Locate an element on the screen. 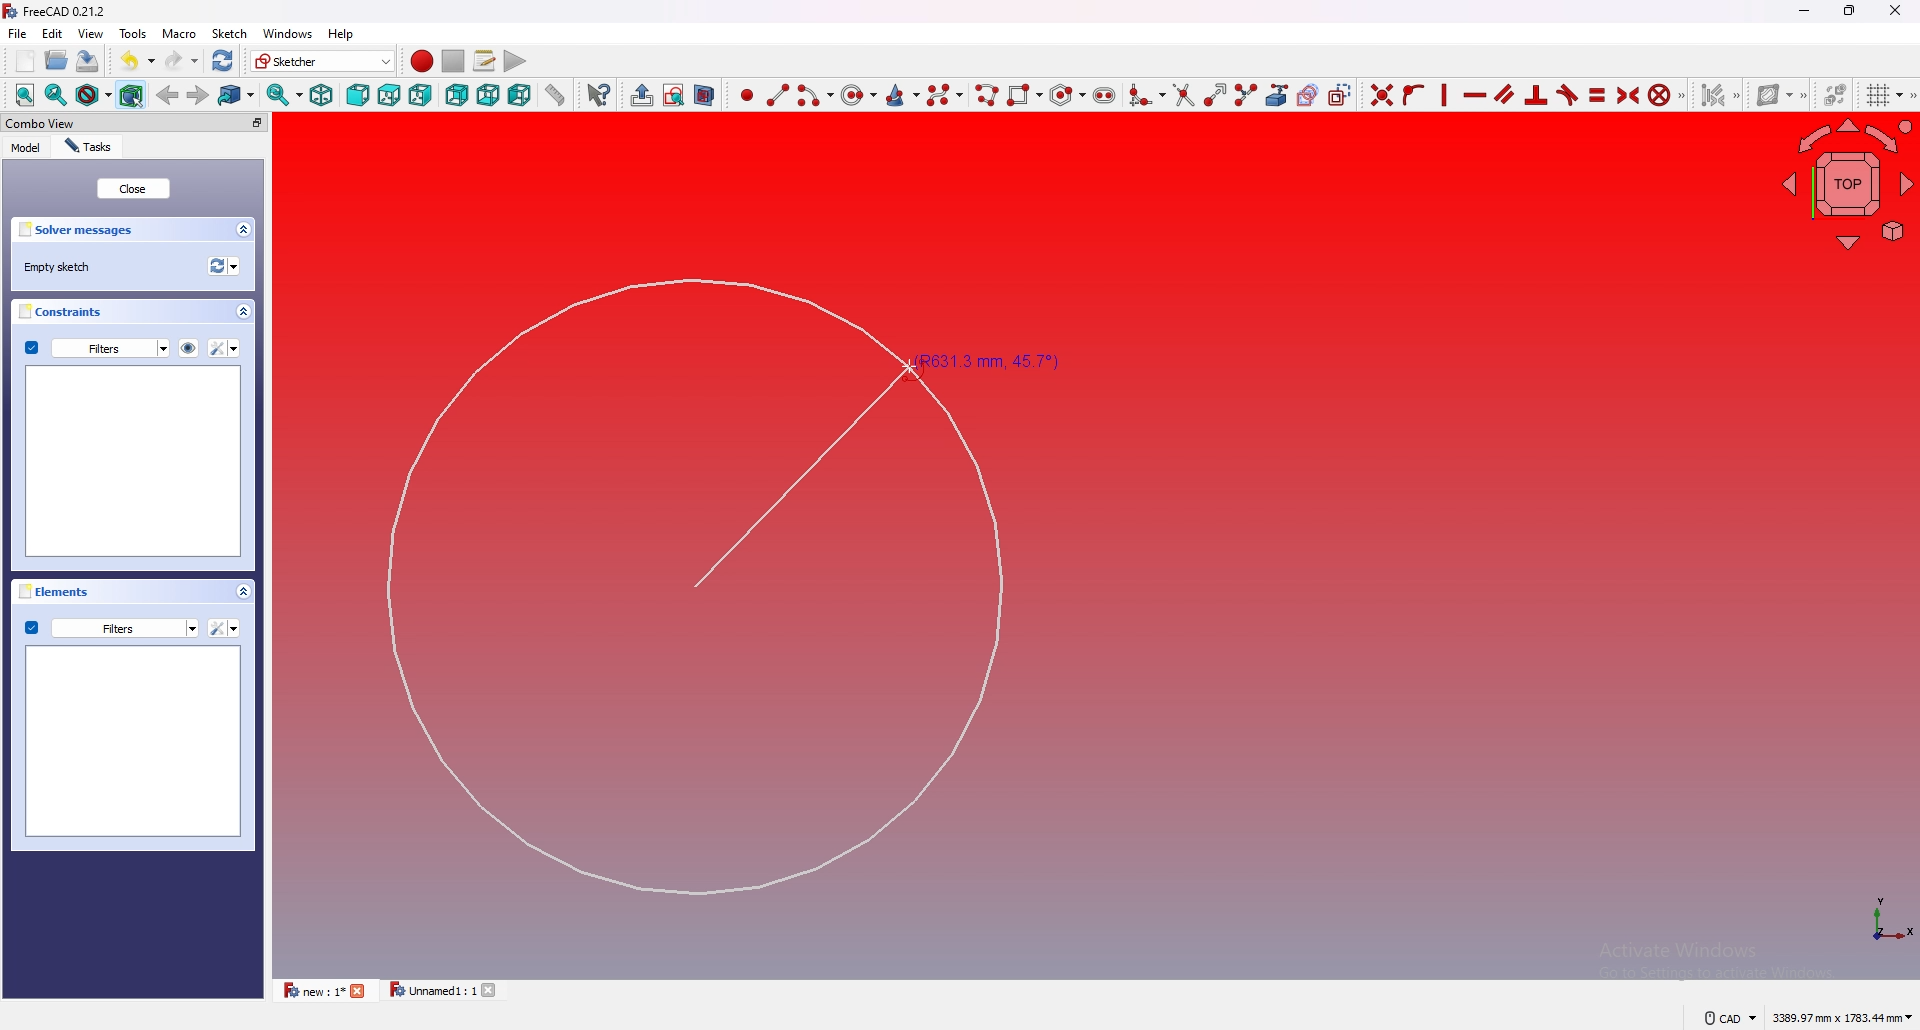  constrain equal is located at coordinates (1597, 93).